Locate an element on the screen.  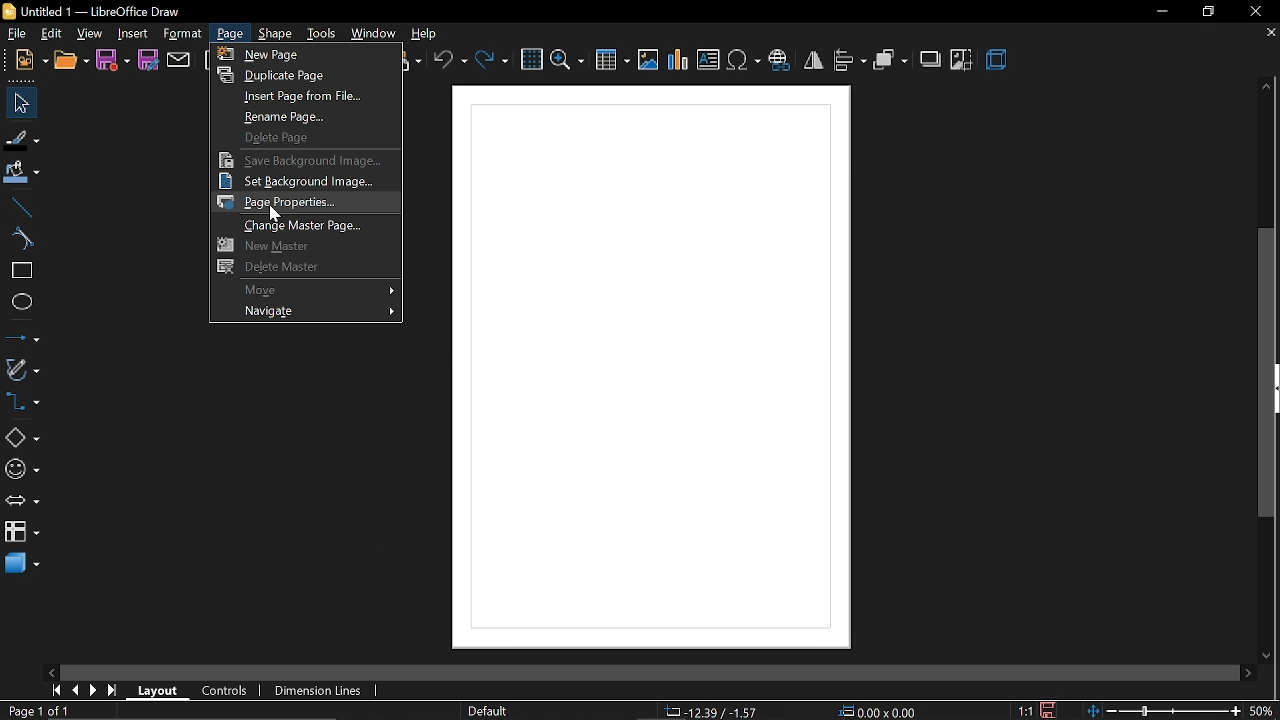
Defaul - page style is located at coordinates (492, 711).